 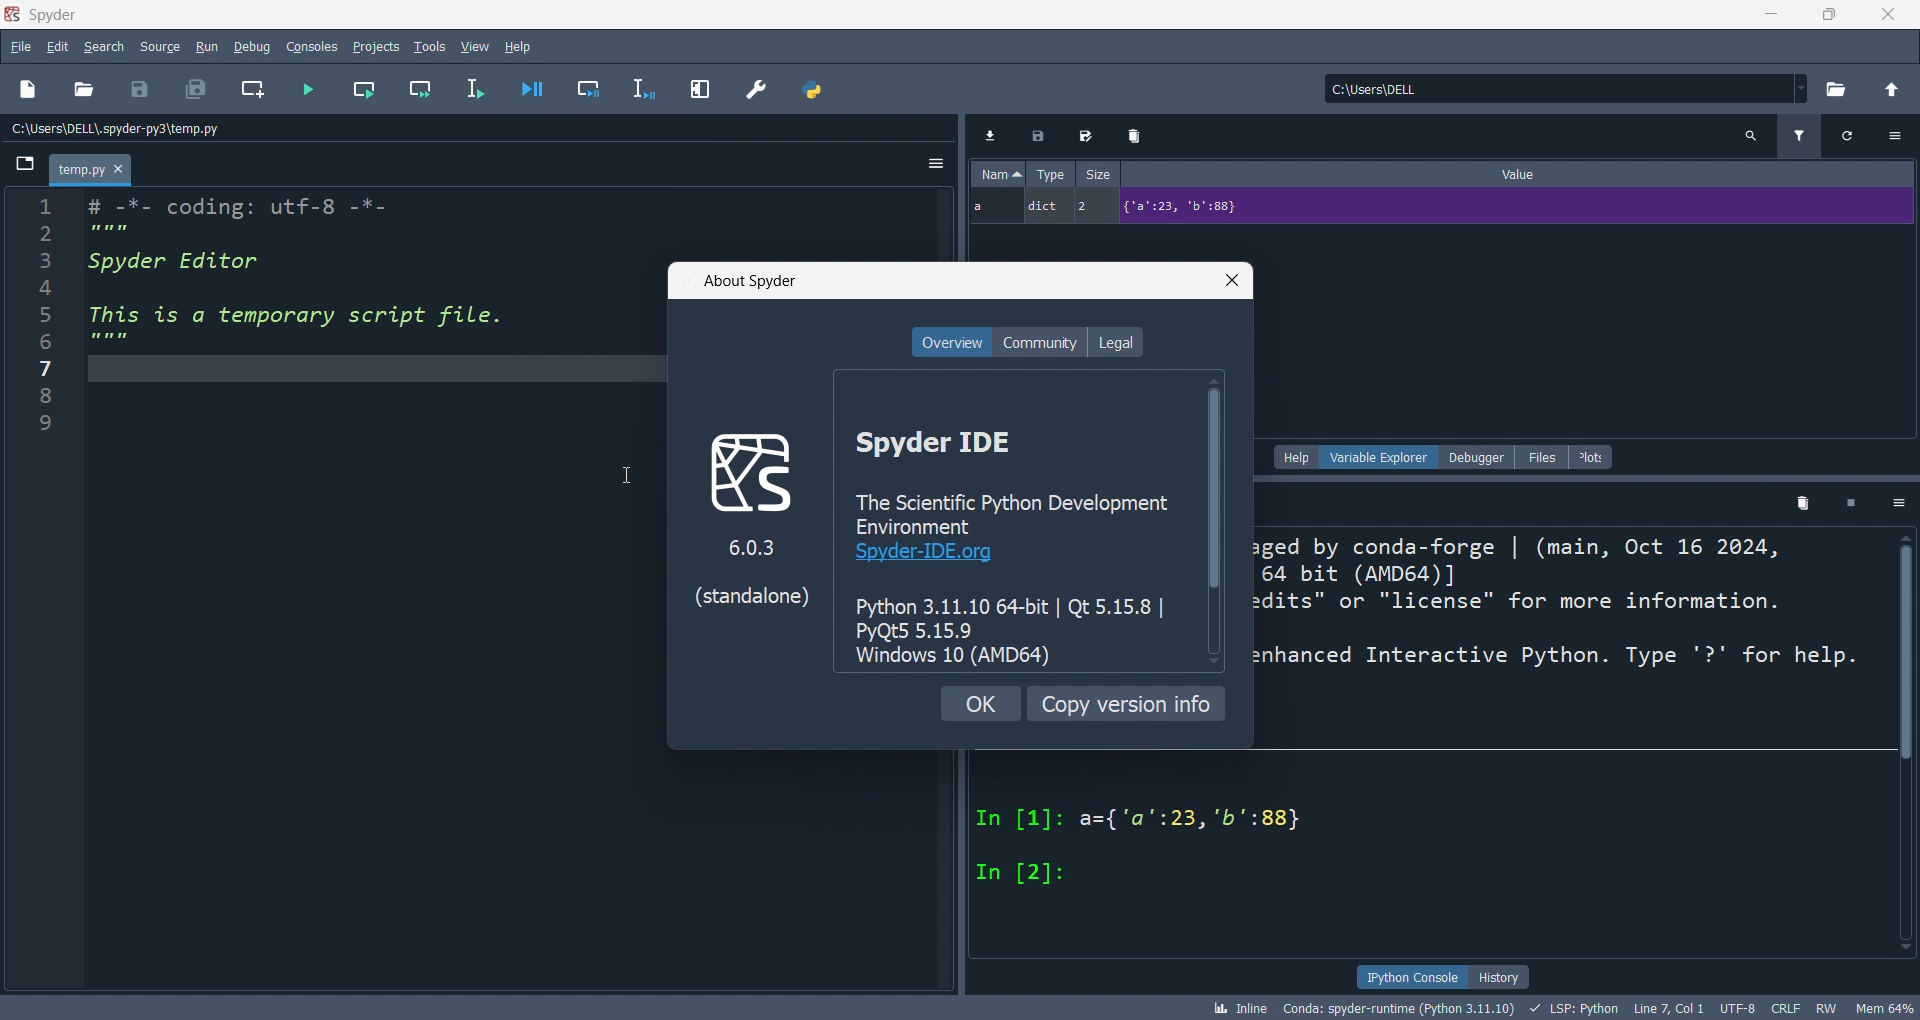 What do you see at coordinates (30, 91) in the screenshot?
I see `new file` at bounding box center [30, 91].